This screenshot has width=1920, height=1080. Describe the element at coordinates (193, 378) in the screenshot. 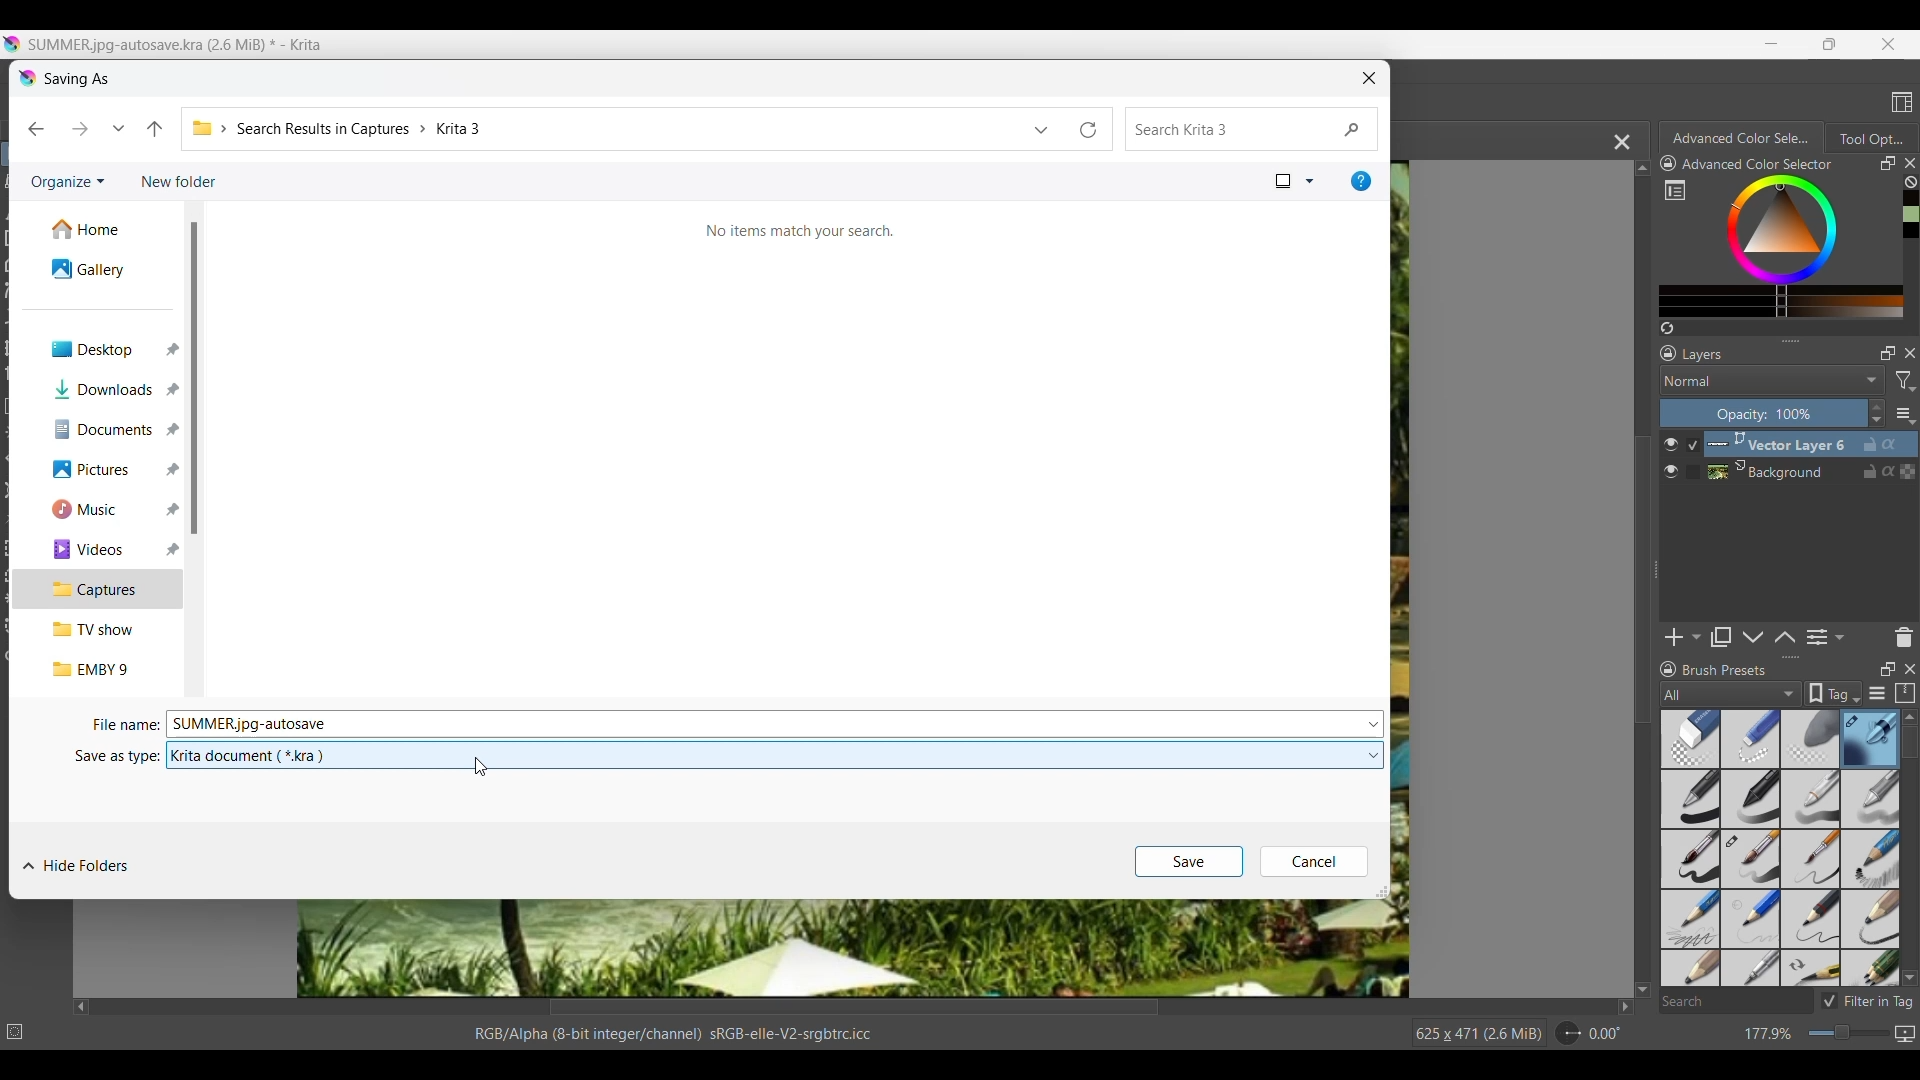

I see `Vertical slide bar for left panel` at that location.